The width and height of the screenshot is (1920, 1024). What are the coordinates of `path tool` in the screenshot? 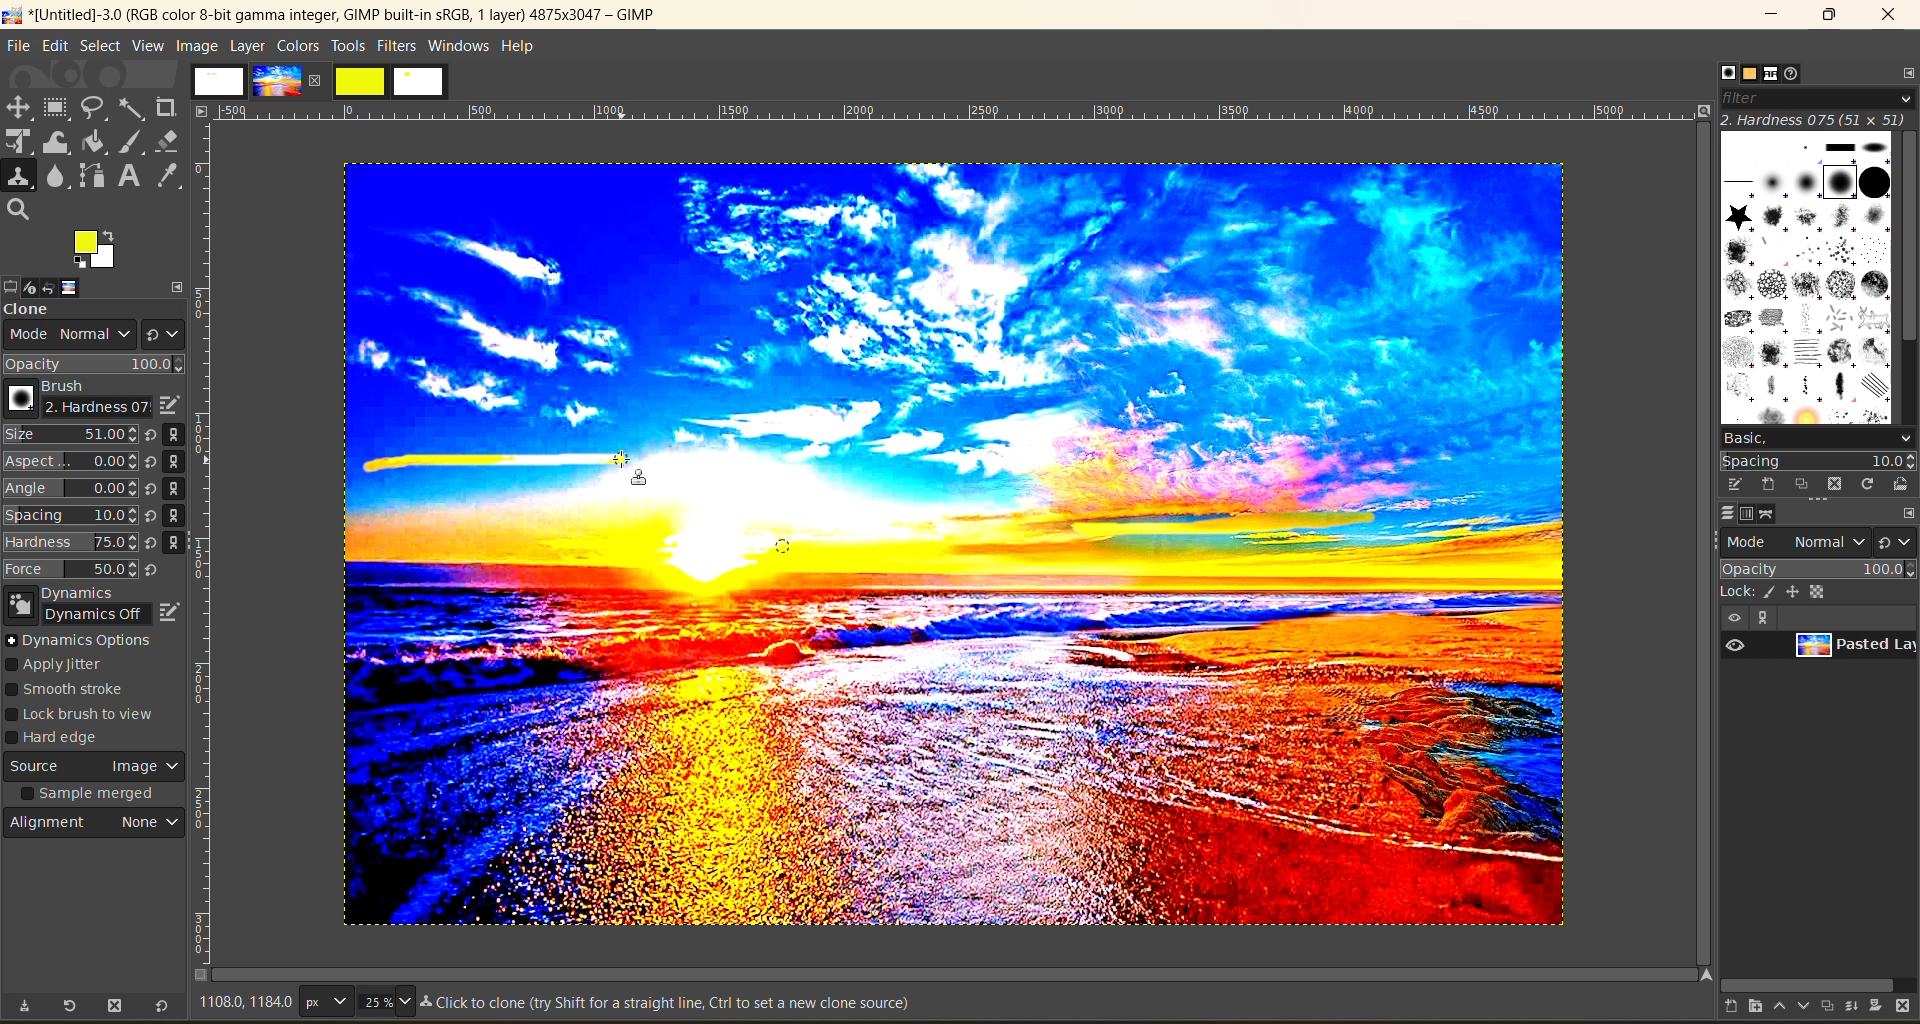 It's located at (91, 175).